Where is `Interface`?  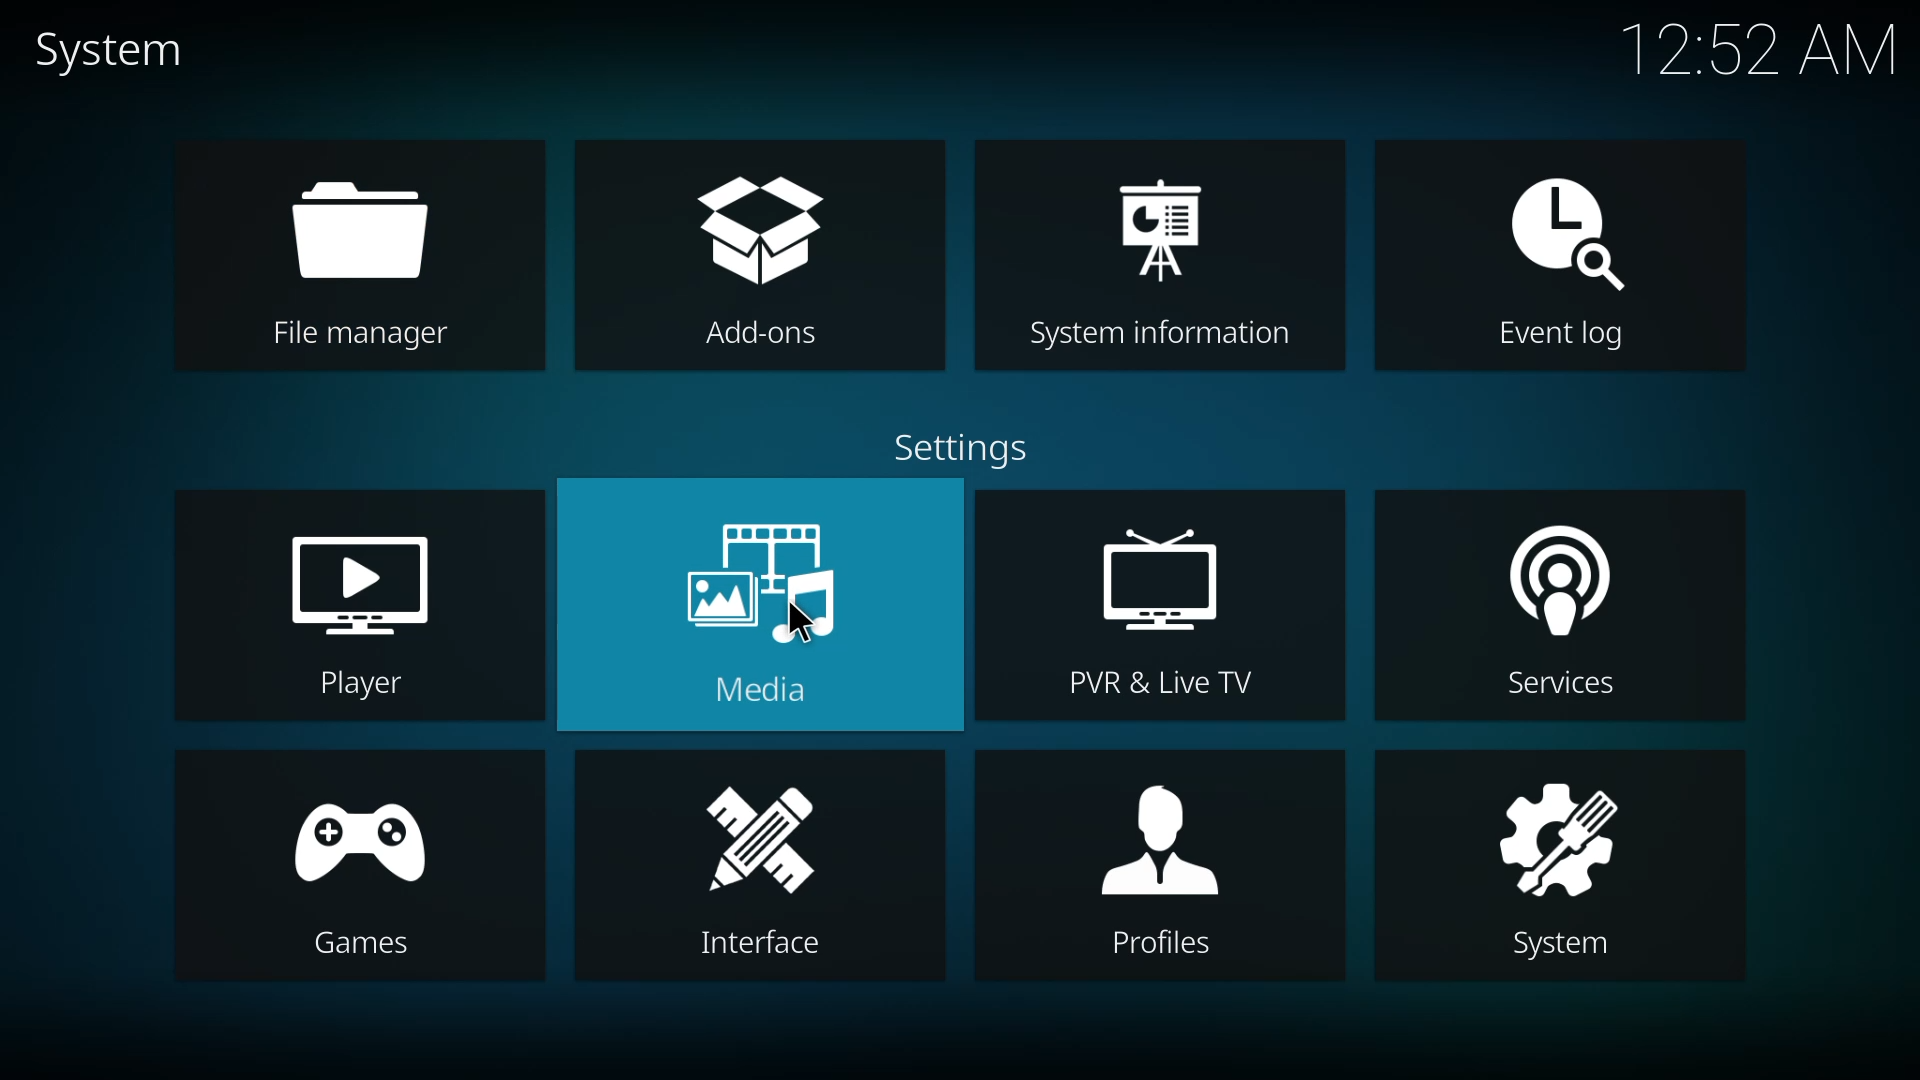
Interface is located at coordinates (761, 946).